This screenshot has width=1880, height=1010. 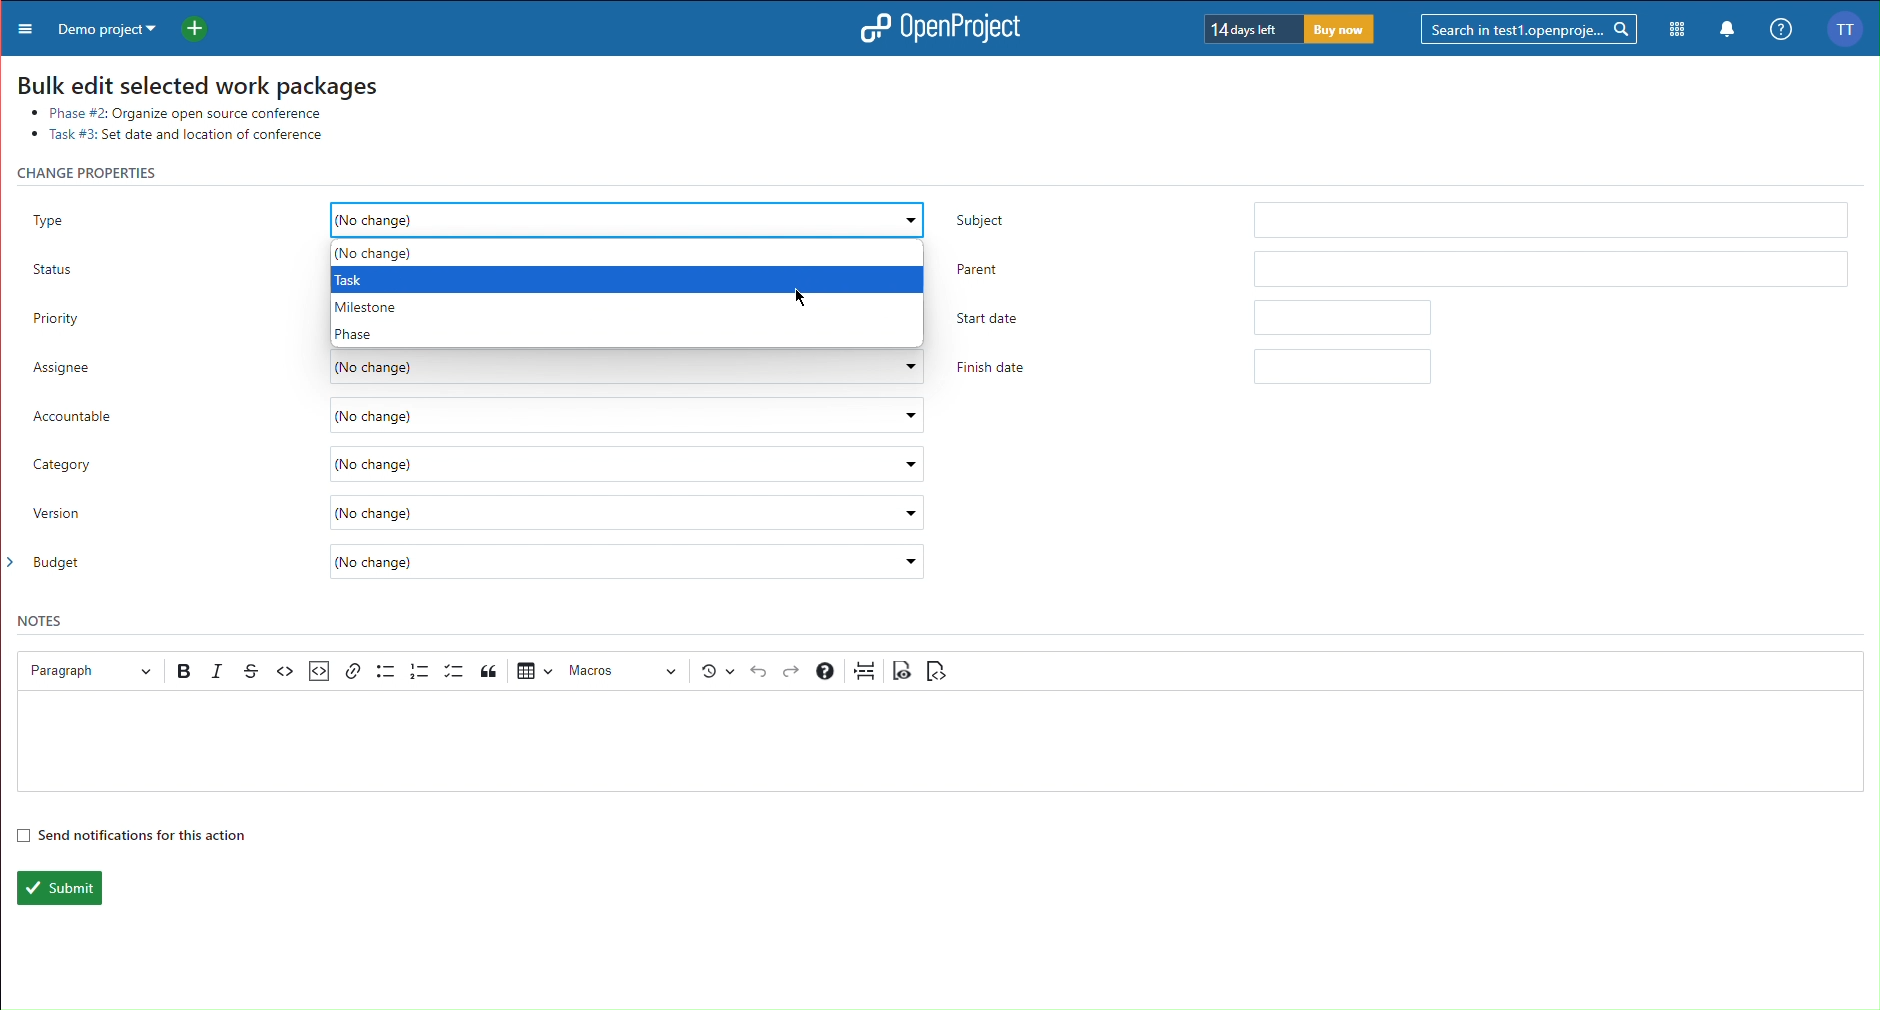 What do you see at coordinates (825, 671) in the screenshot?
I see `Help` at bounding box center [825, 671].